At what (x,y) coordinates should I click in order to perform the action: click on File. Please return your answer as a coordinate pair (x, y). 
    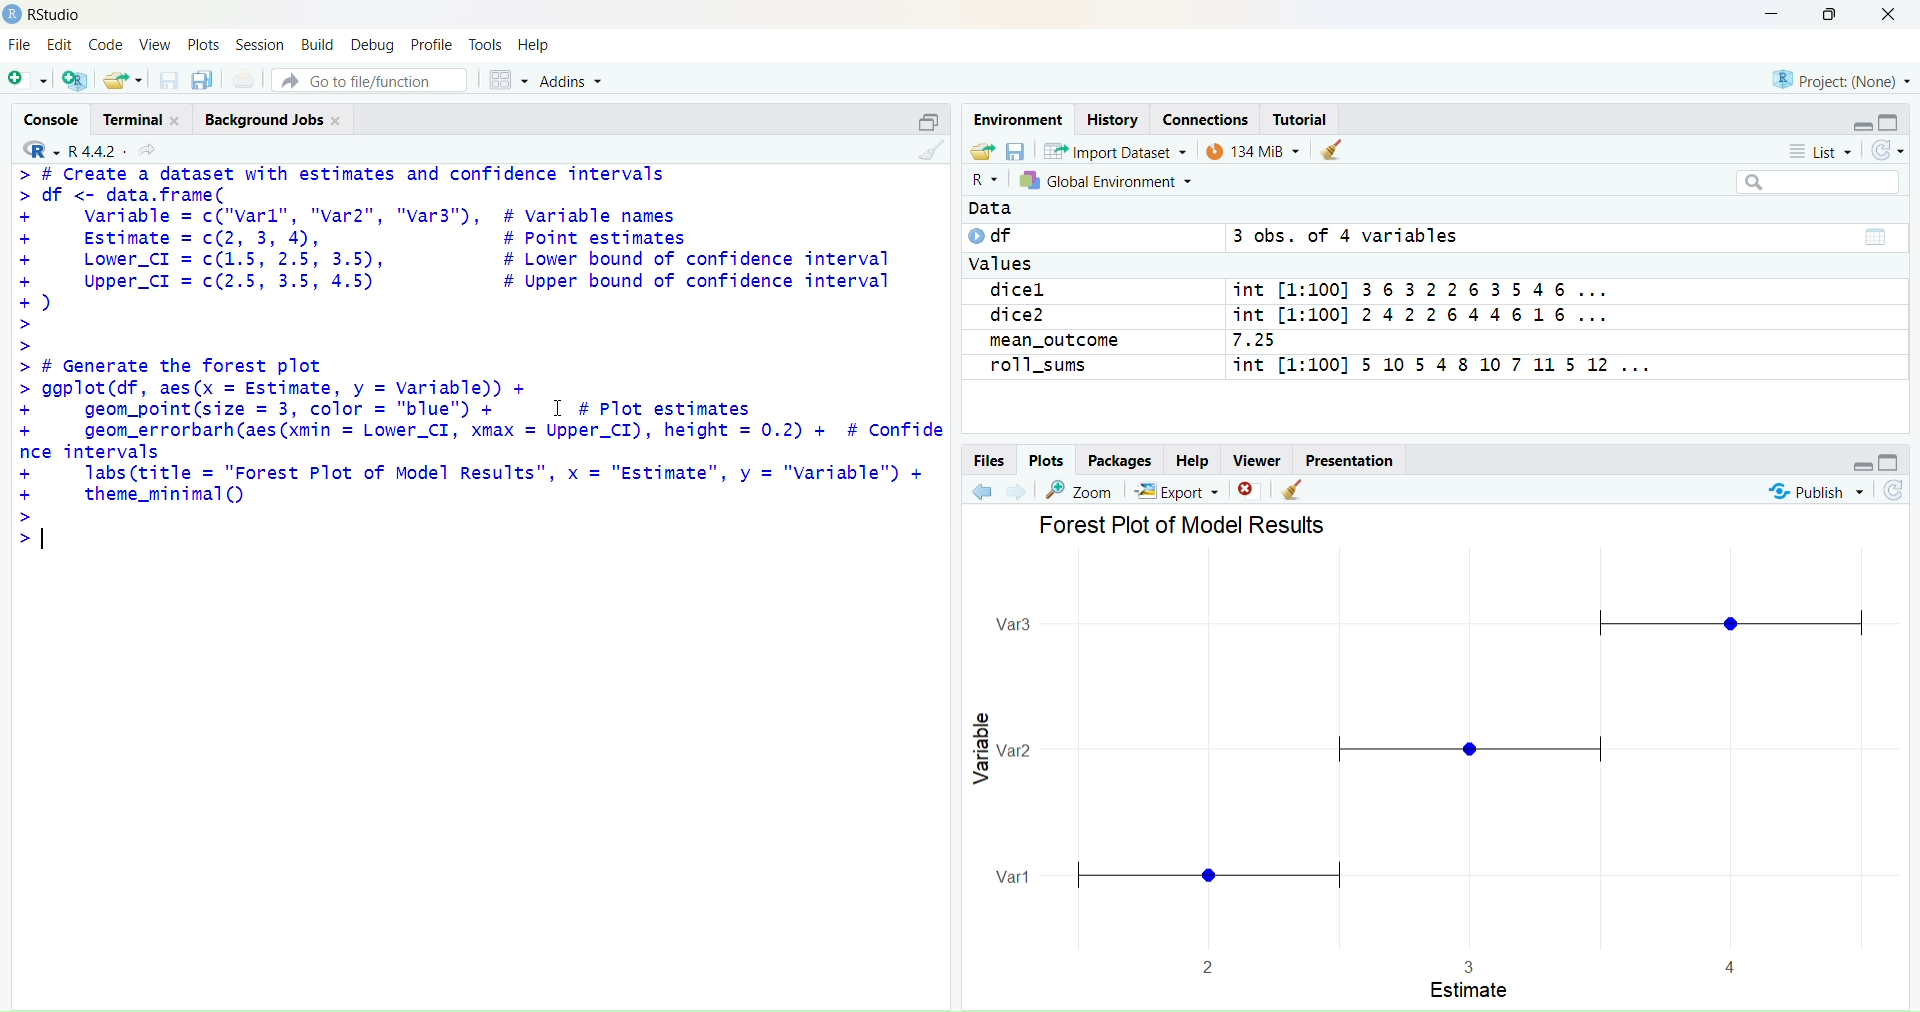
    Looking at the image, I should click on (18, 45).